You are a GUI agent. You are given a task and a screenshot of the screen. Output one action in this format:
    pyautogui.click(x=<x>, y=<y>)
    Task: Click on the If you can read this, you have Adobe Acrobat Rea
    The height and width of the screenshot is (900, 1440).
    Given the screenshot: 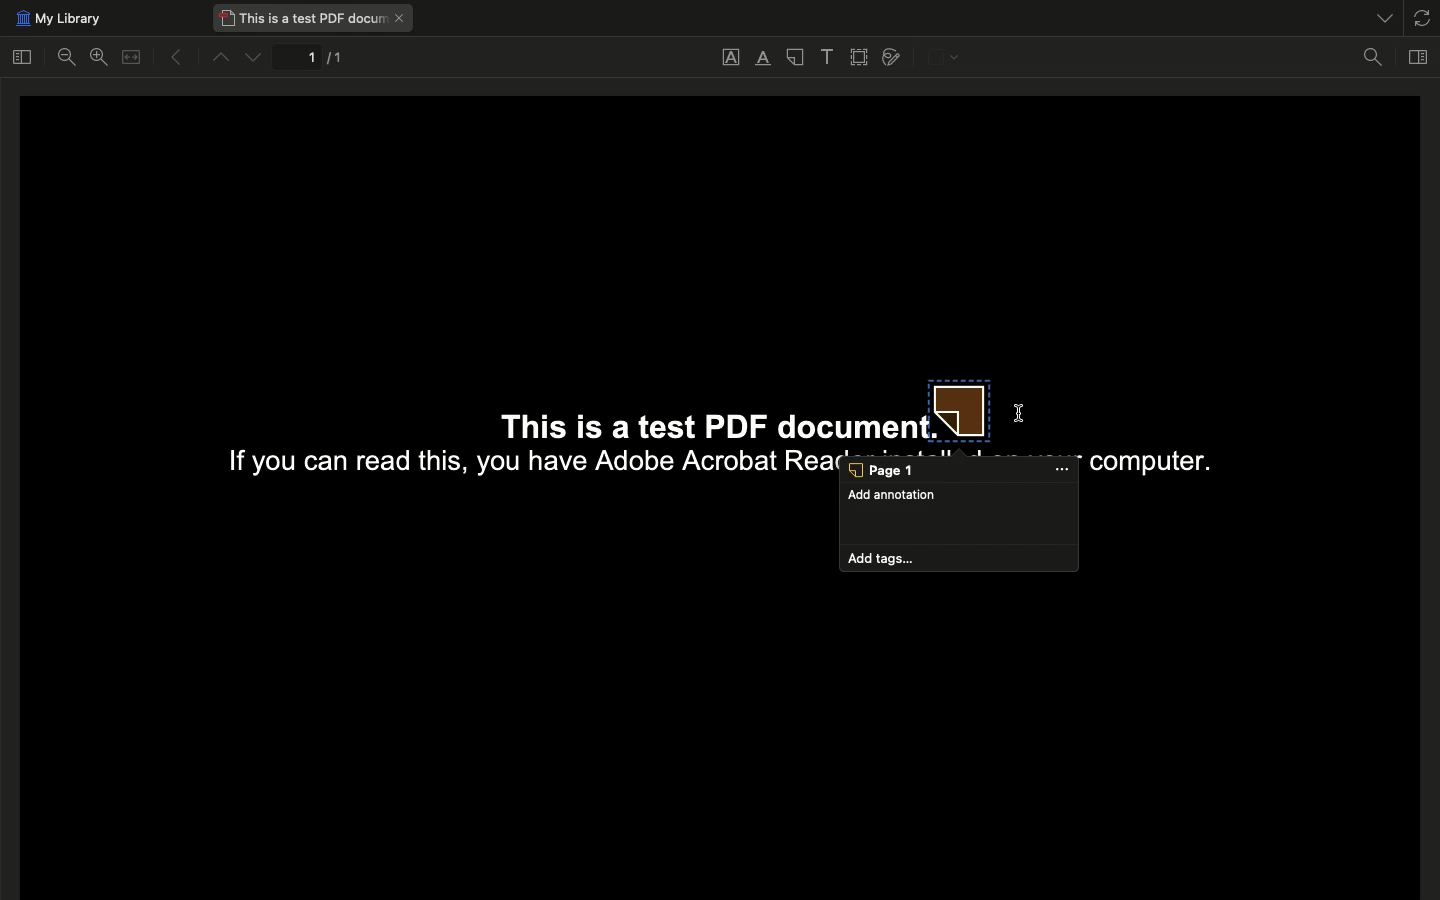 What is the action you would take?
    pyautogui.click(x=520, y=465)
    